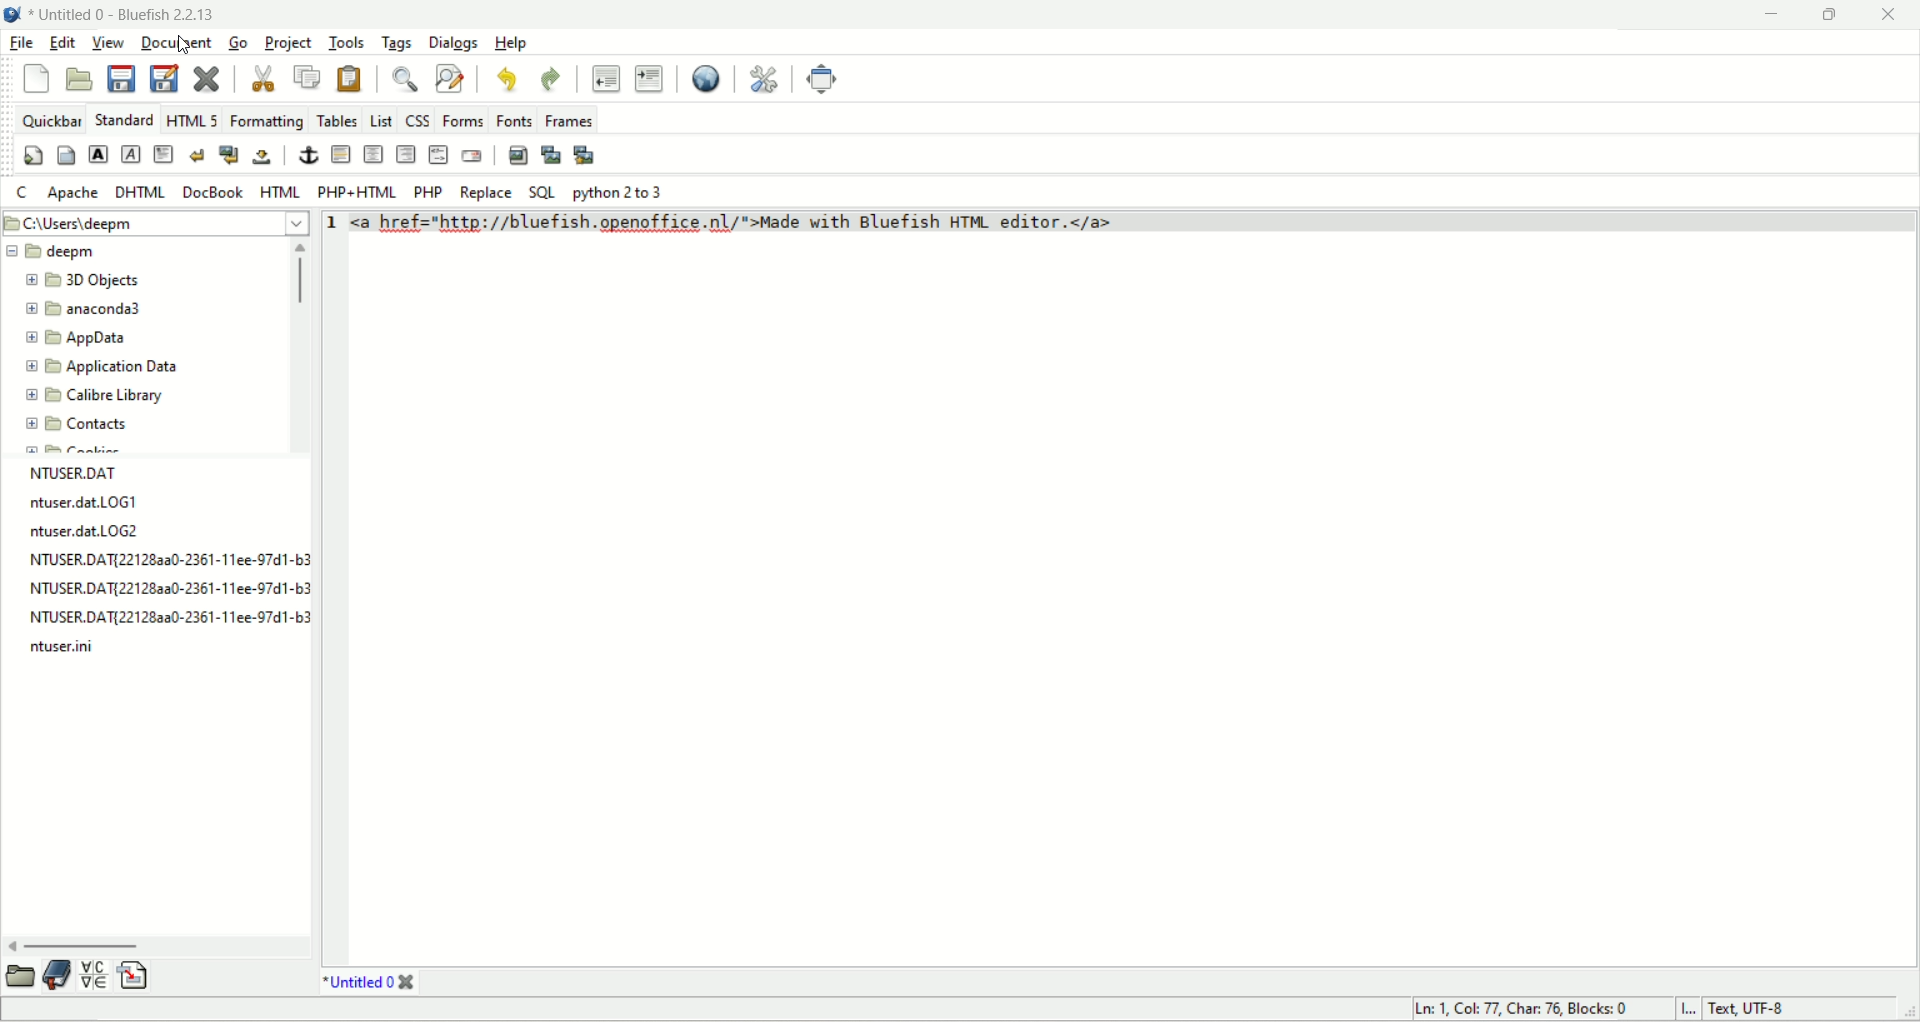 The image size is (1920, 1022). Describe the element at coordinates (551, 157) in the screenshot. I see `insert thumbnail` at that location.